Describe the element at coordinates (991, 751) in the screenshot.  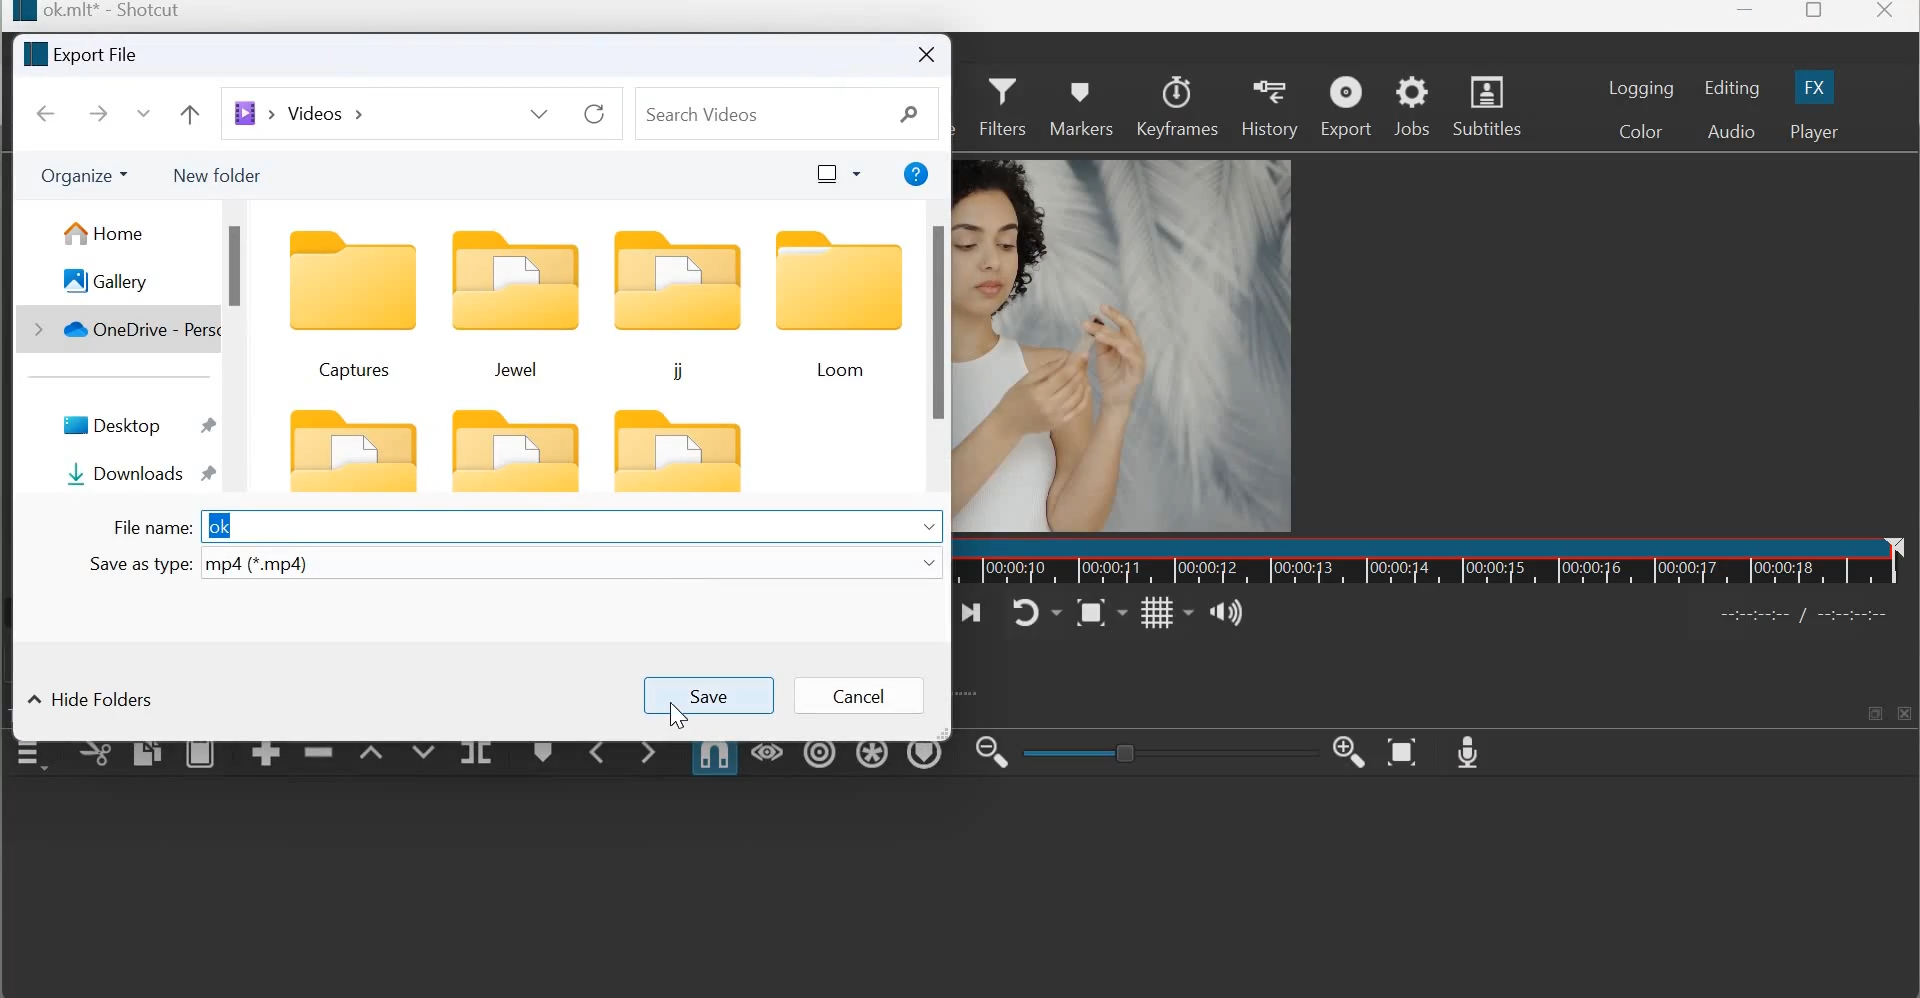
I see `Zoom Timeline out` at that location.